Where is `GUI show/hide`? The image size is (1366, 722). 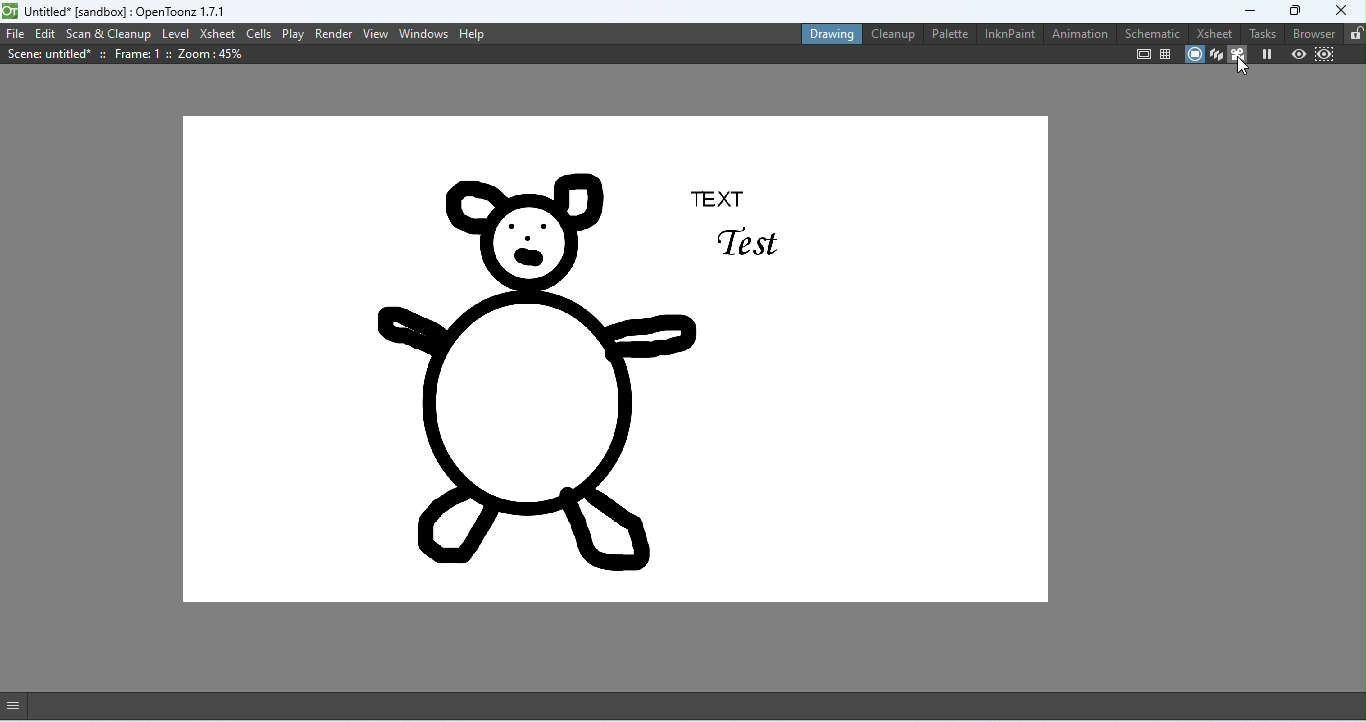
GUI show/hide is located at coordinates (20, 705).